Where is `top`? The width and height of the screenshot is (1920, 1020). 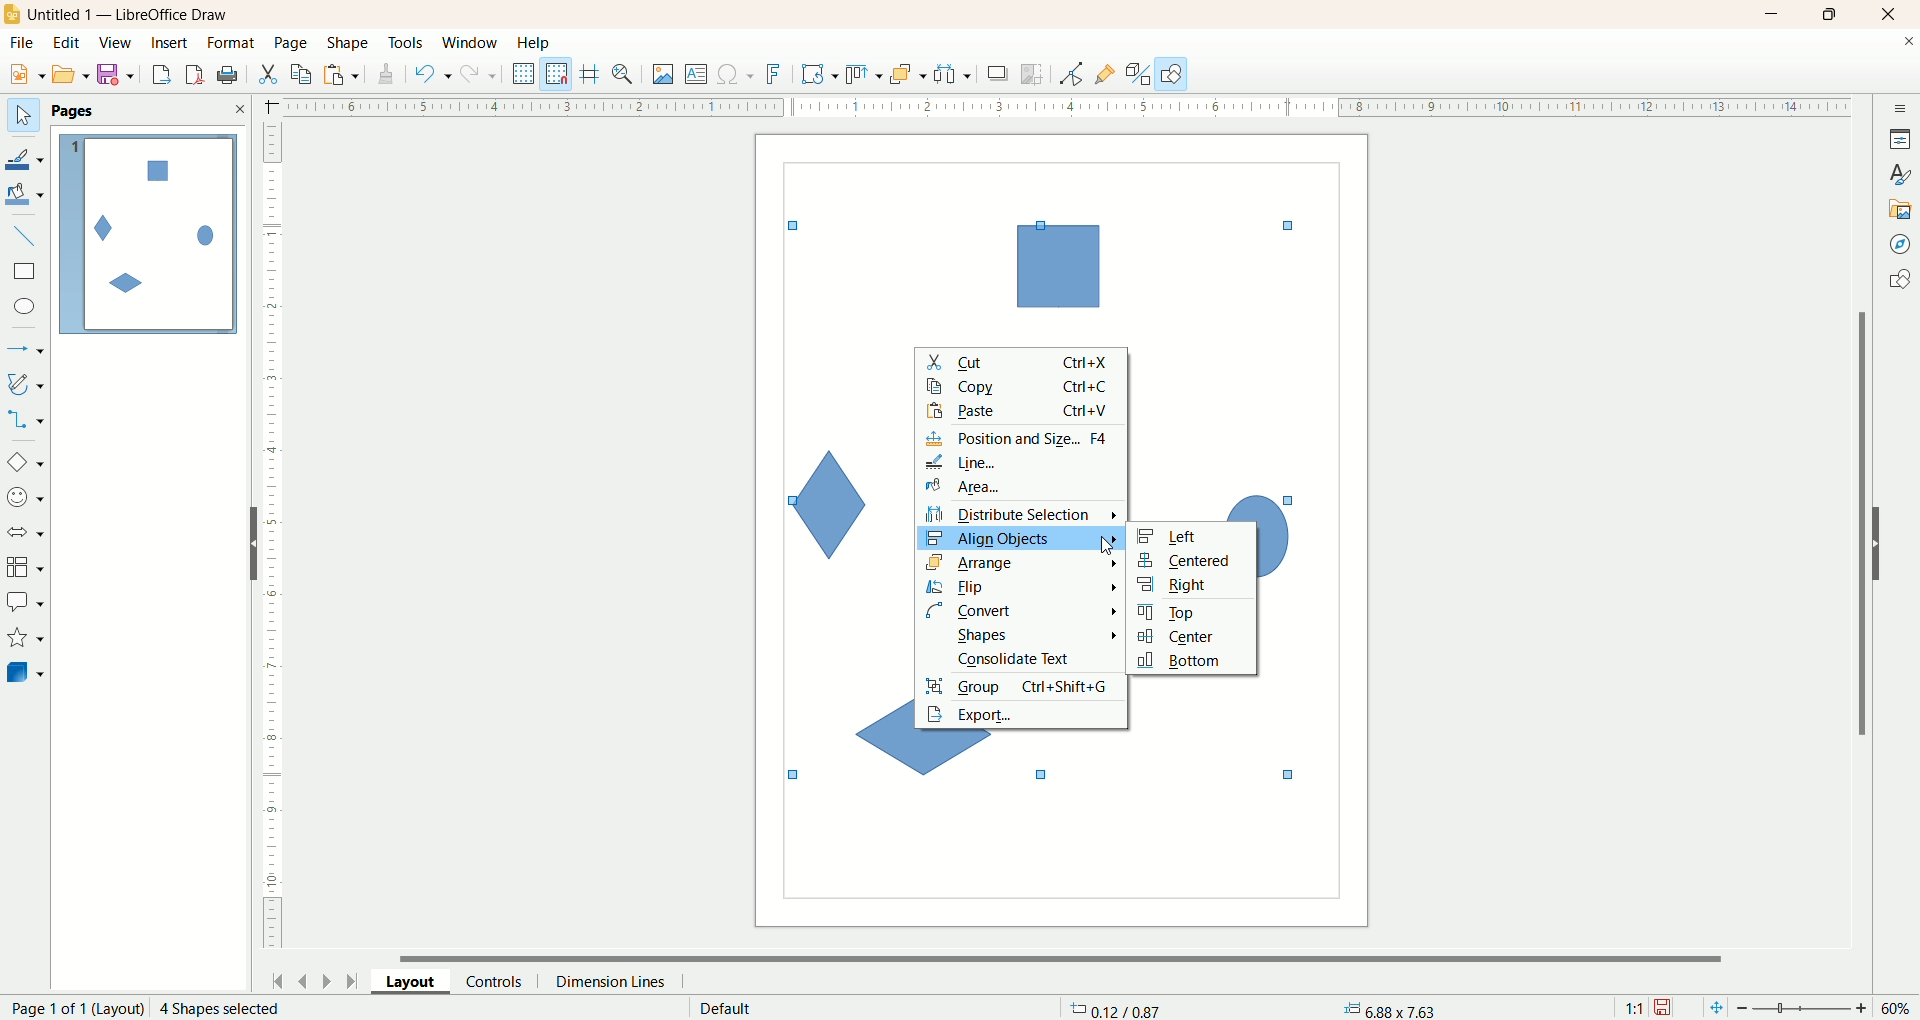 top is located at coordinates (1190, 614).